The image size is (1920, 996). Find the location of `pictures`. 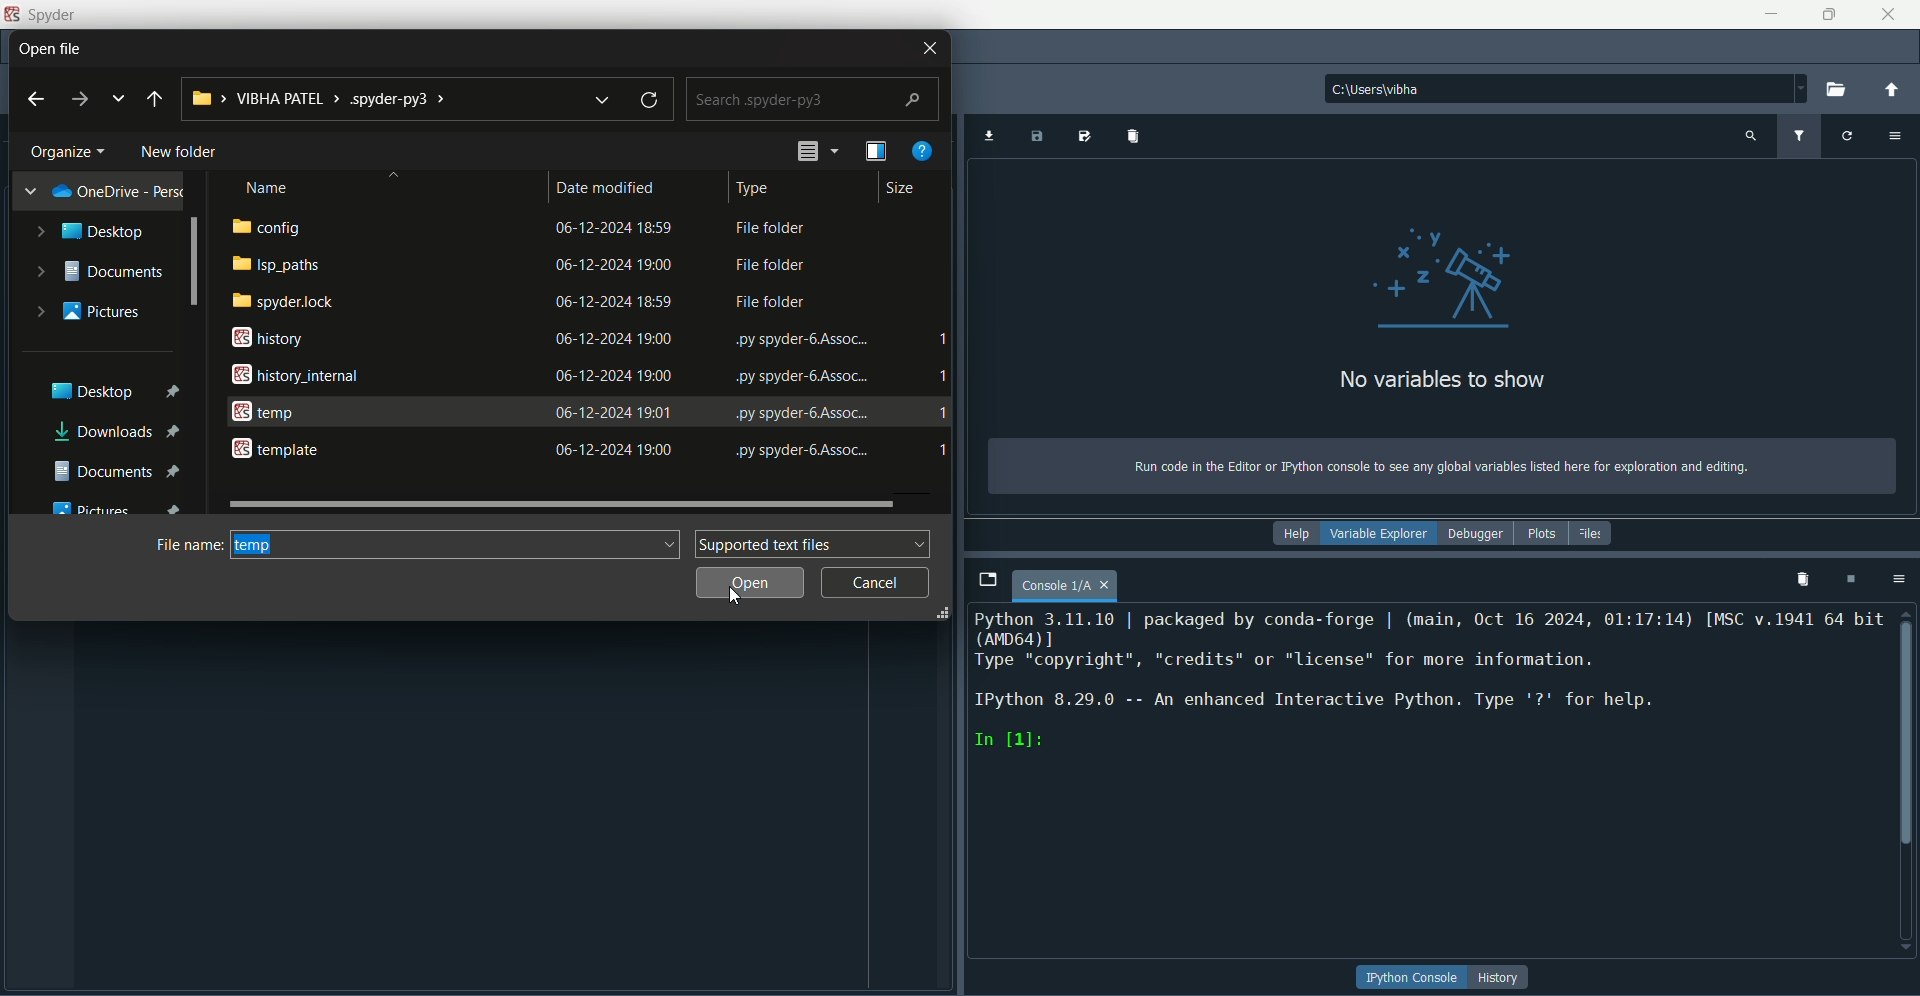

pictures is located at coordinates (124, 506).